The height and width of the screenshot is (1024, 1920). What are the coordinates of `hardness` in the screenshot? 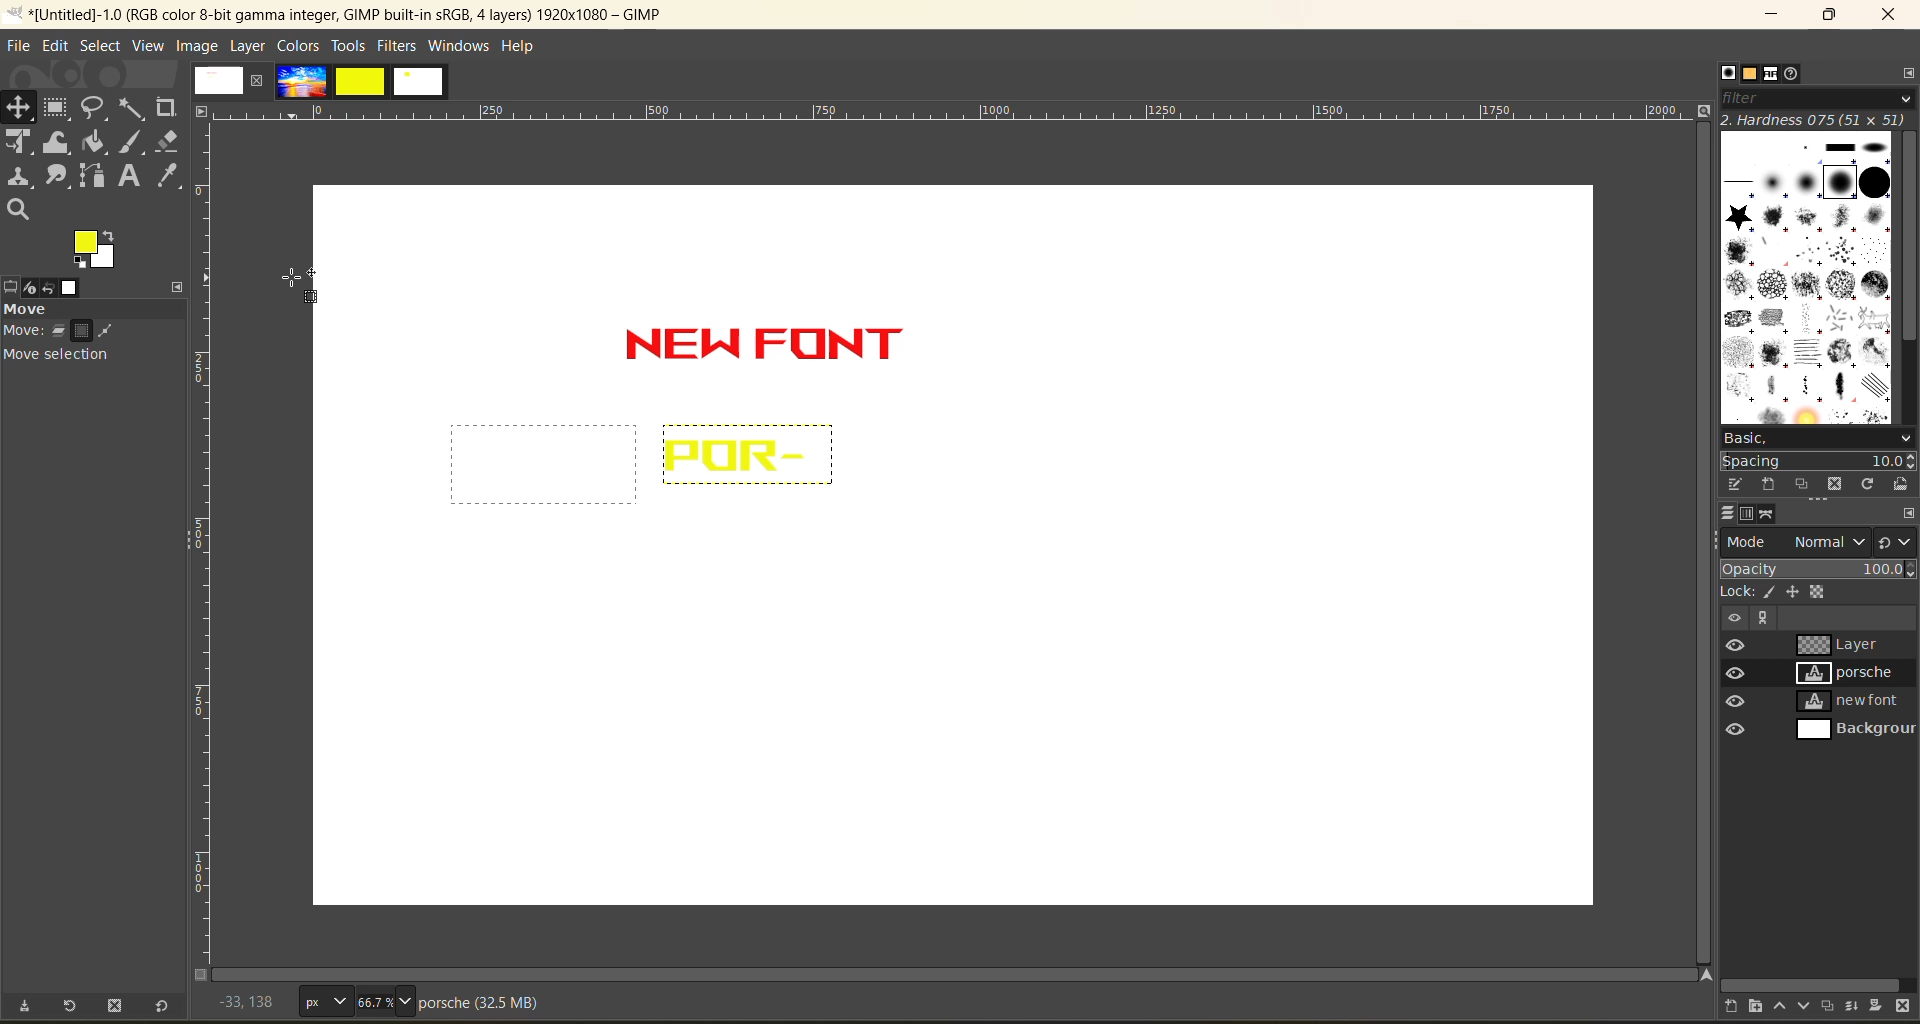 It's located at (1816, 120).